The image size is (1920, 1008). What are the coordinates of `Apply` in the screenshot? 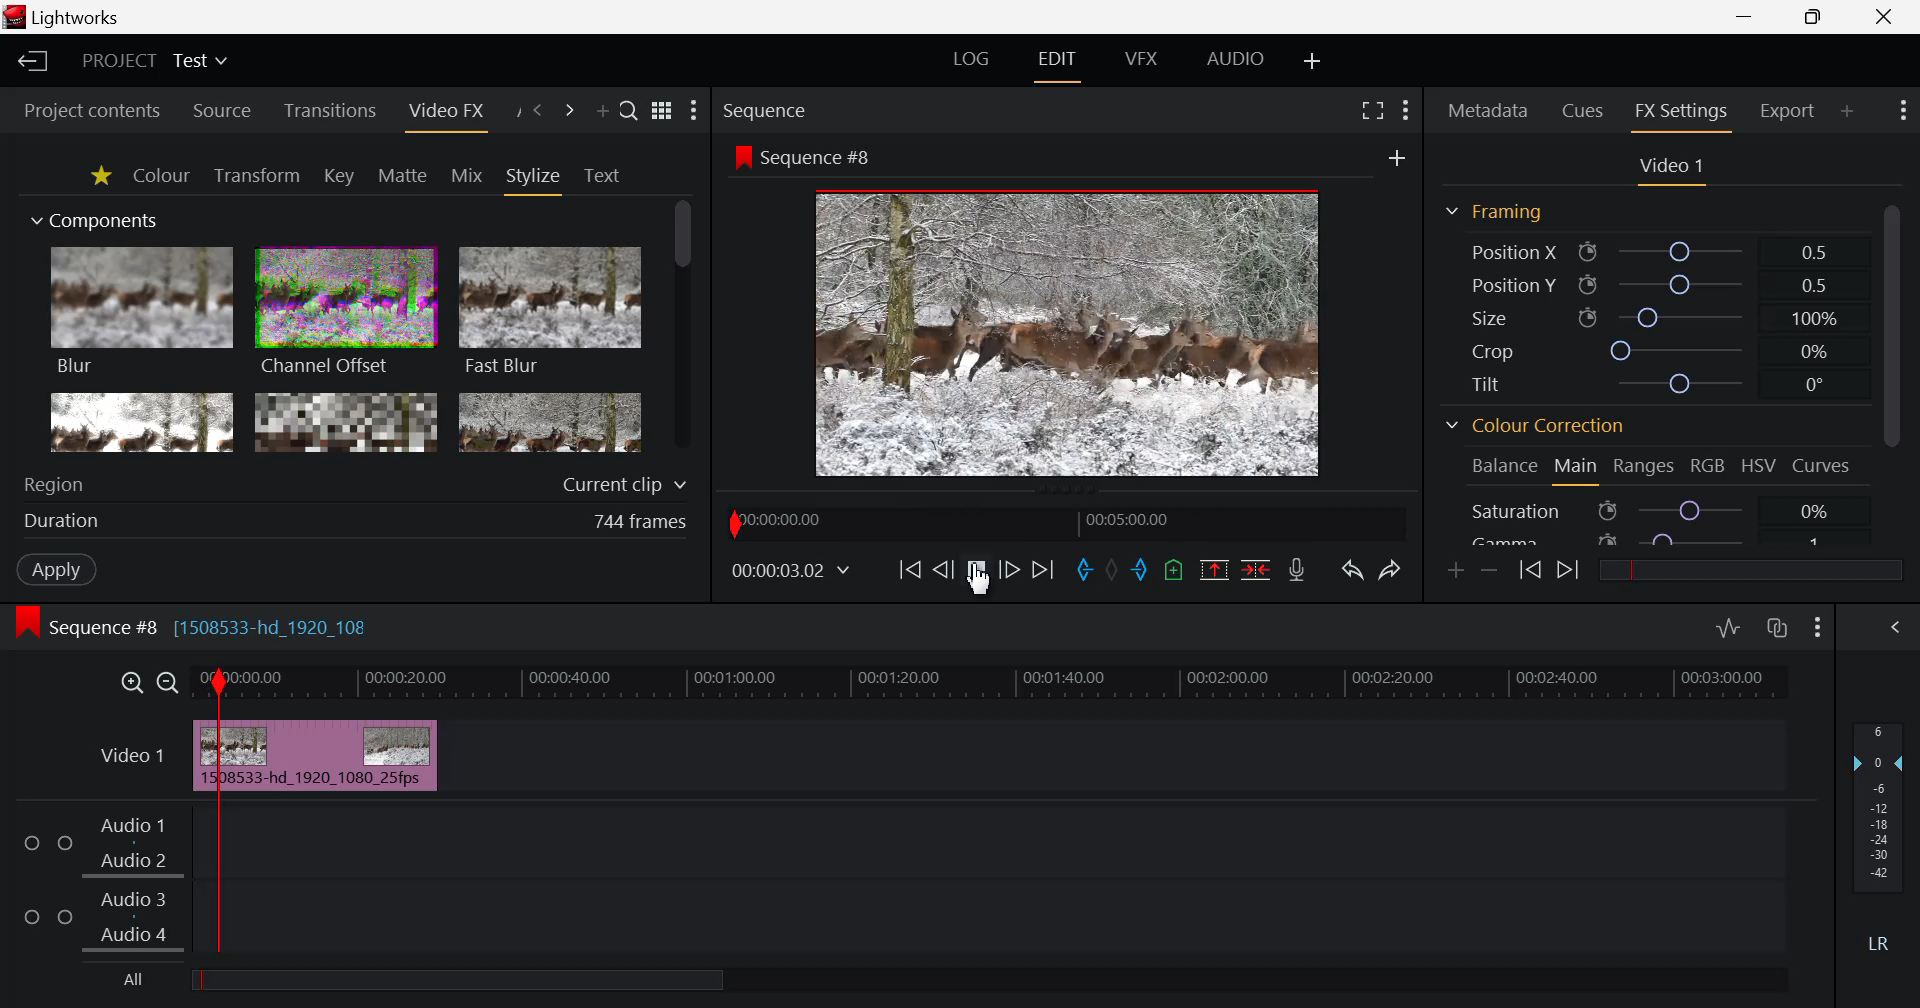 It's located at (56, 569).